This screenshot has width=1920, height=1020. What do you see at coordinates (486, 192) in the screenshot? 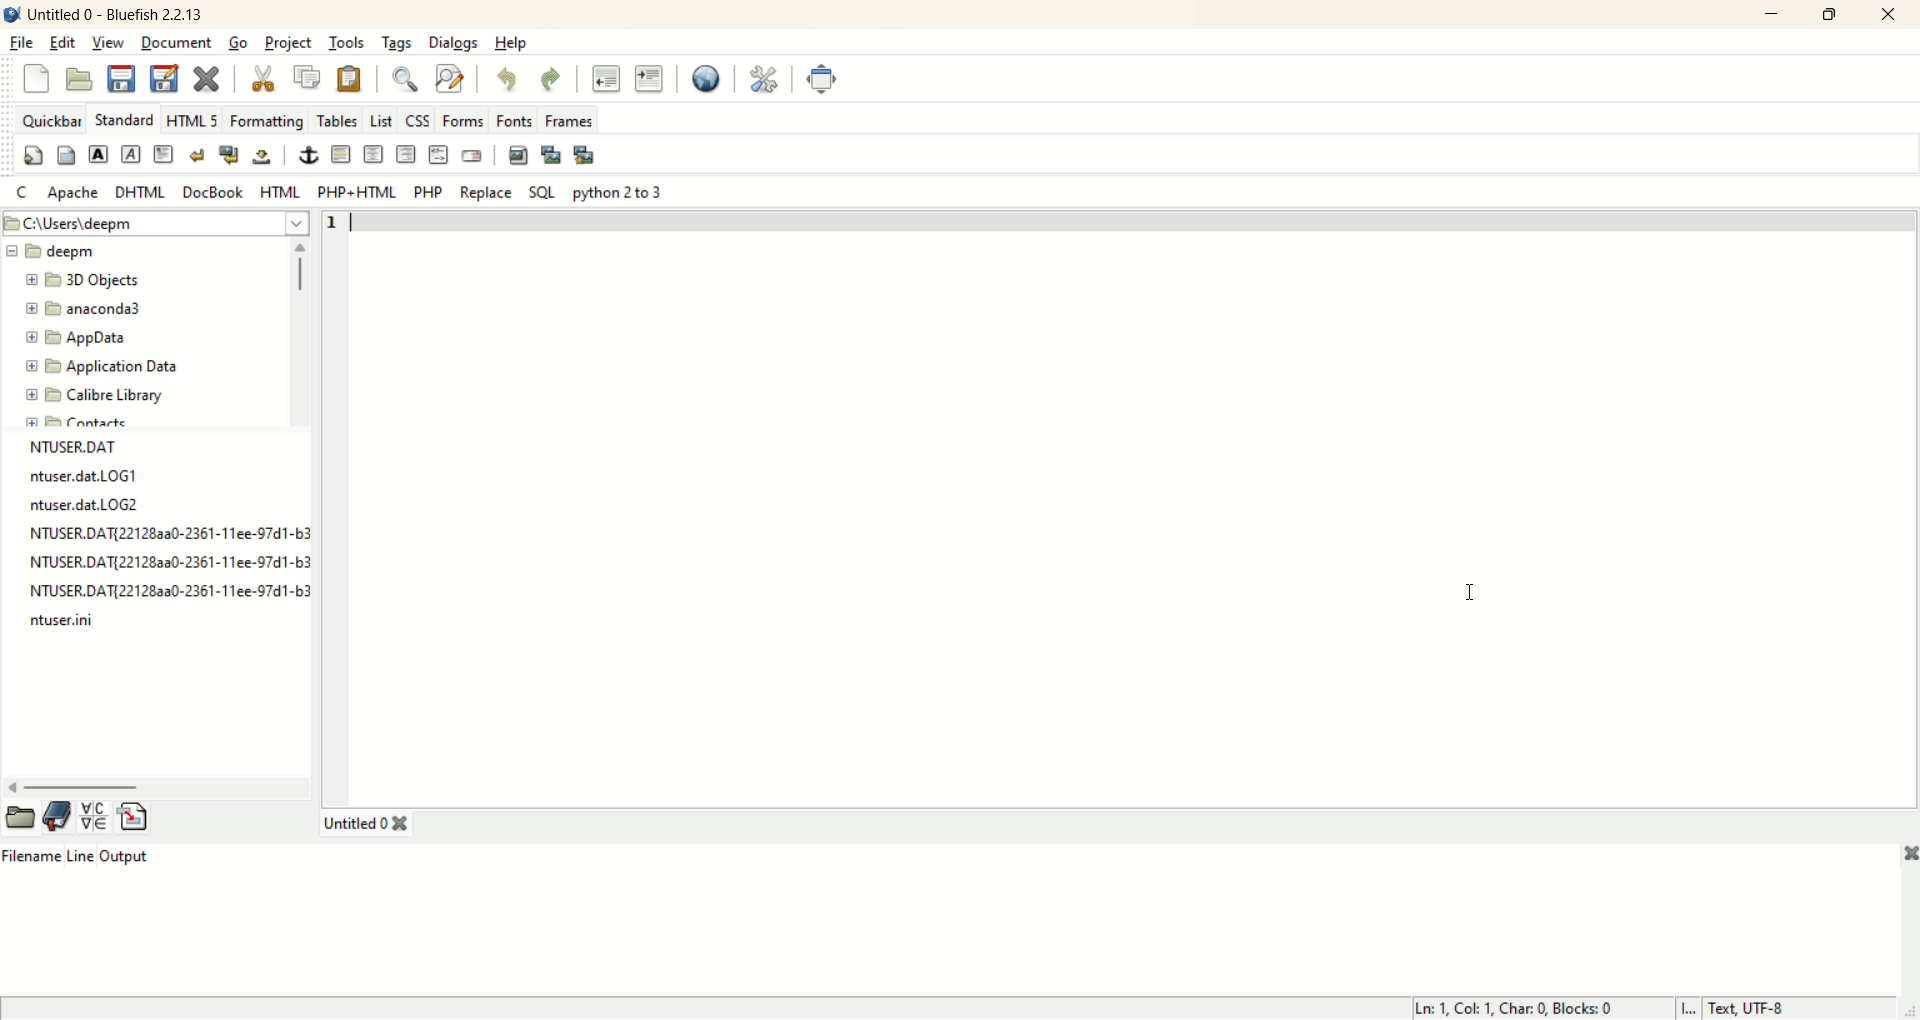
I see `replace` at bounding box center [486, 192].